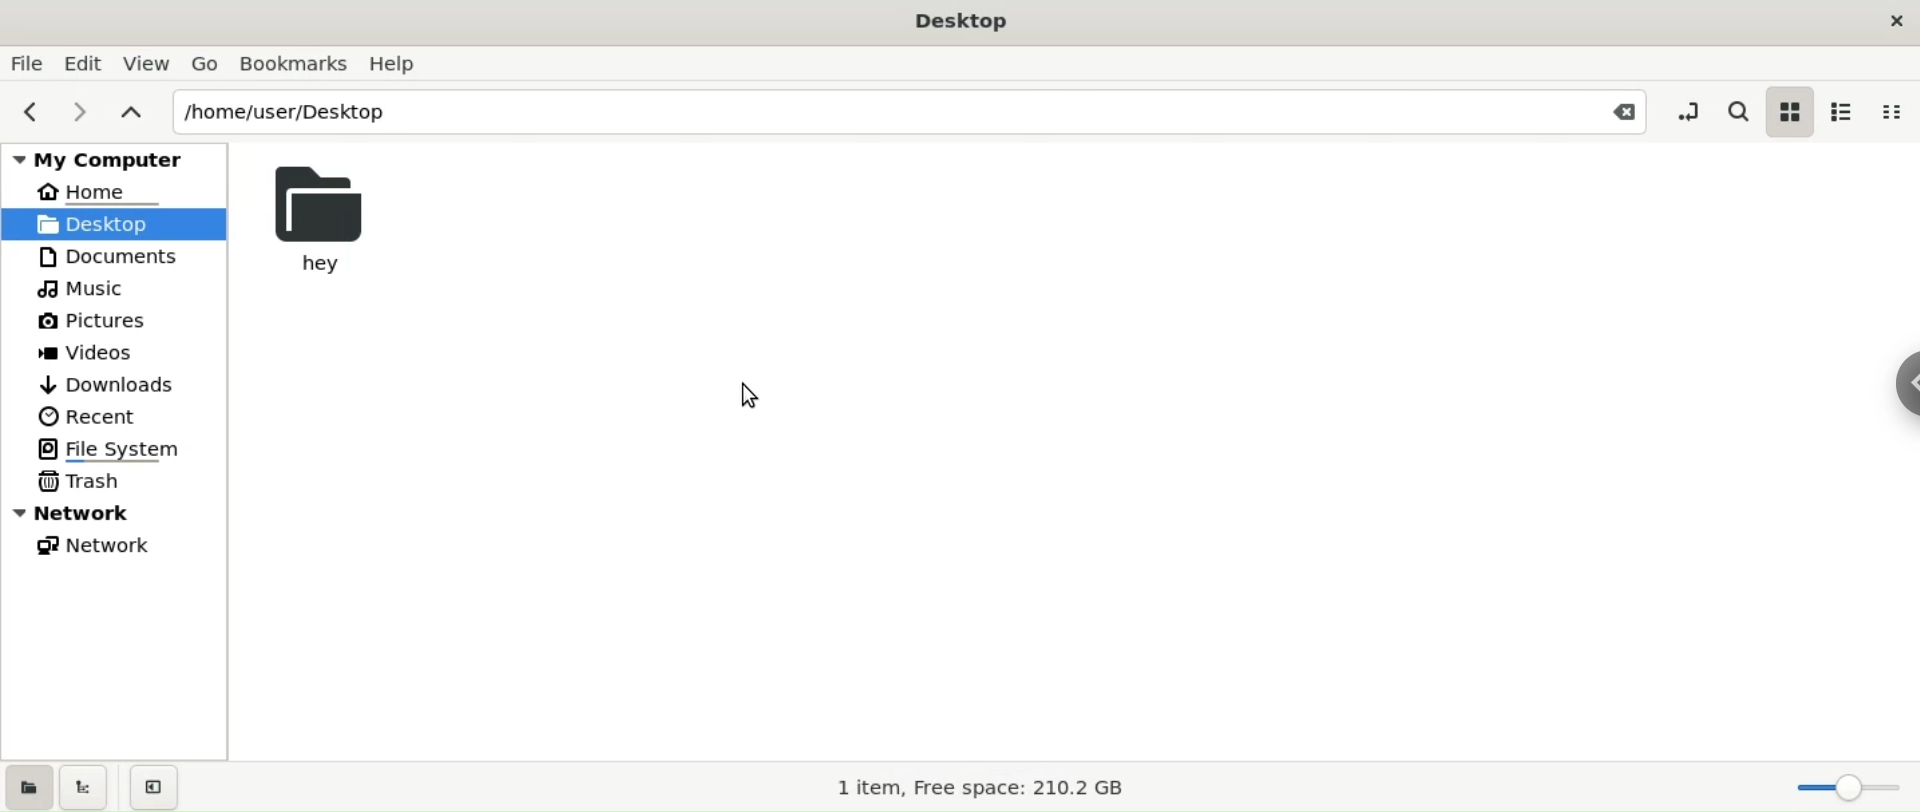 The width and height of the screenshot is (1920, 812). What do you see at coordinates (208, 63) in the screenshot?
I see `go` at bounding box center [208, 63].